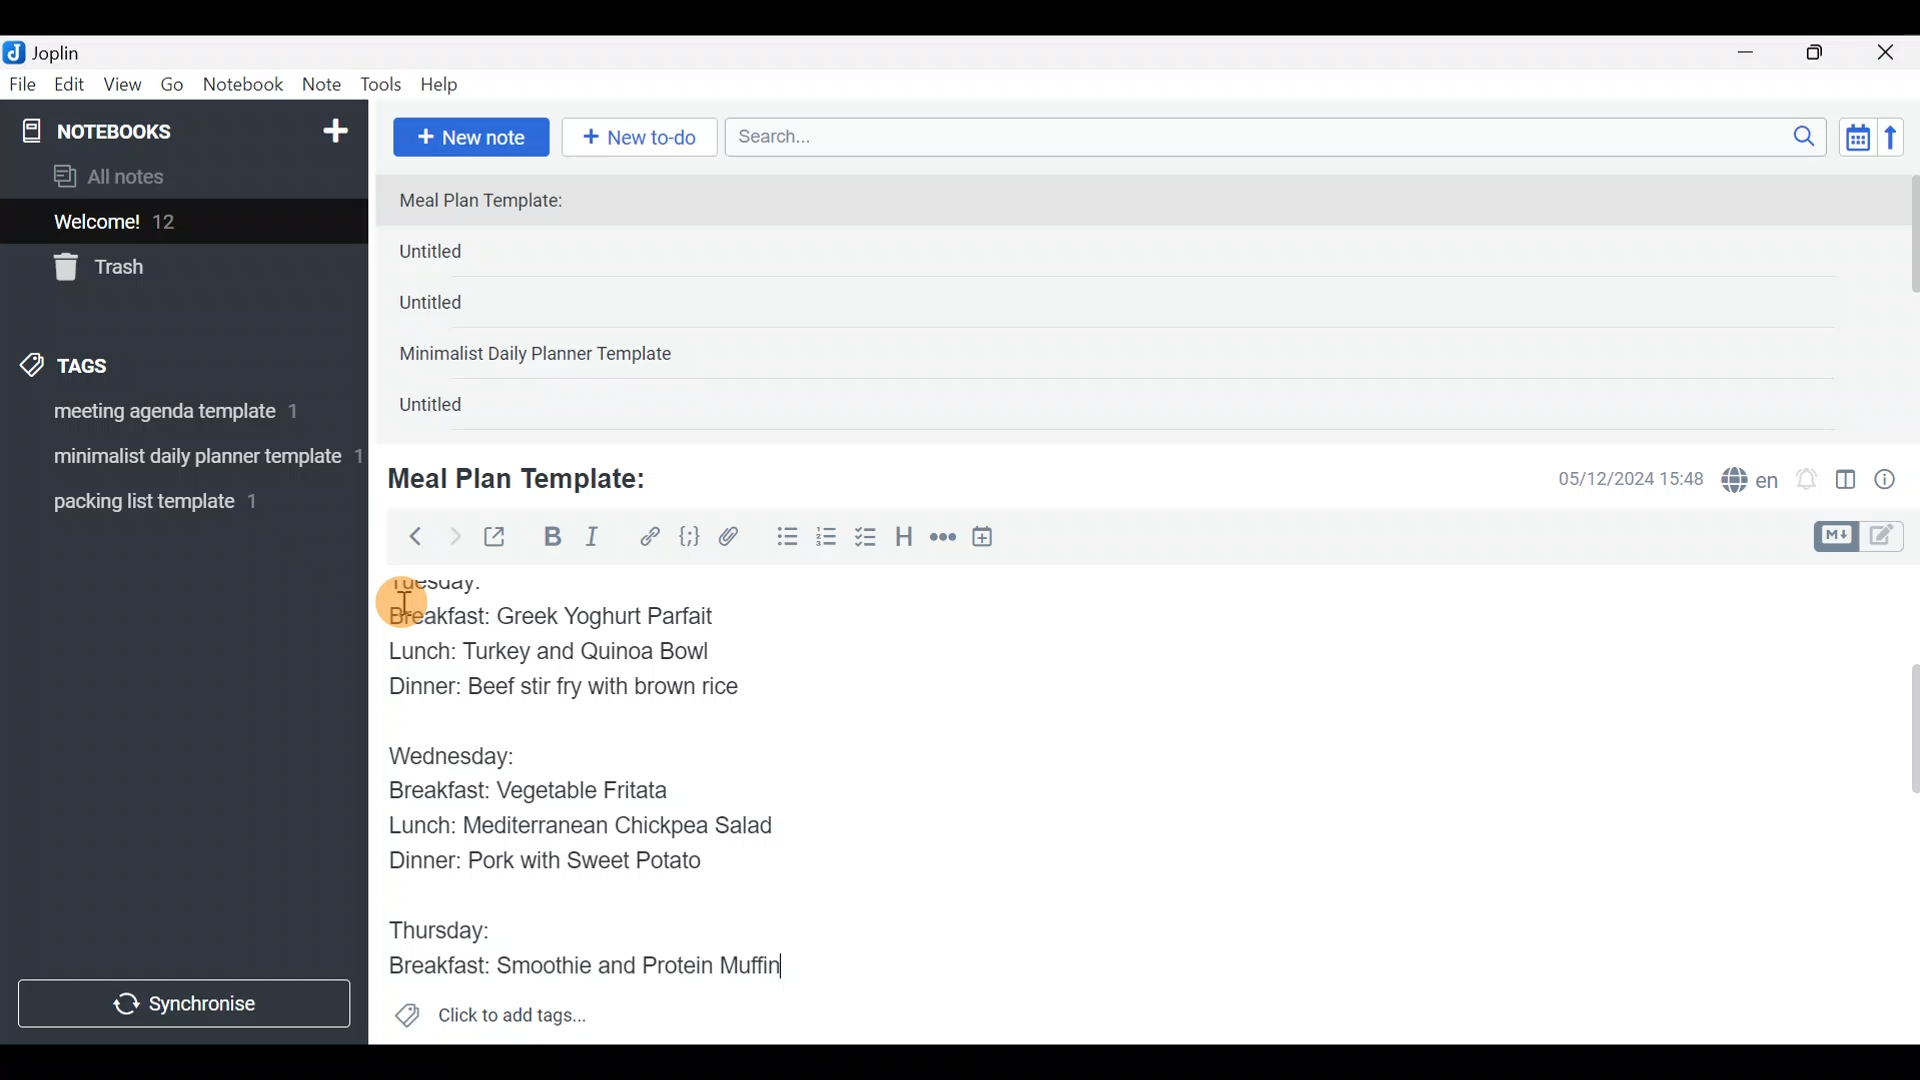  I want to click on Code, so click(687, 536).